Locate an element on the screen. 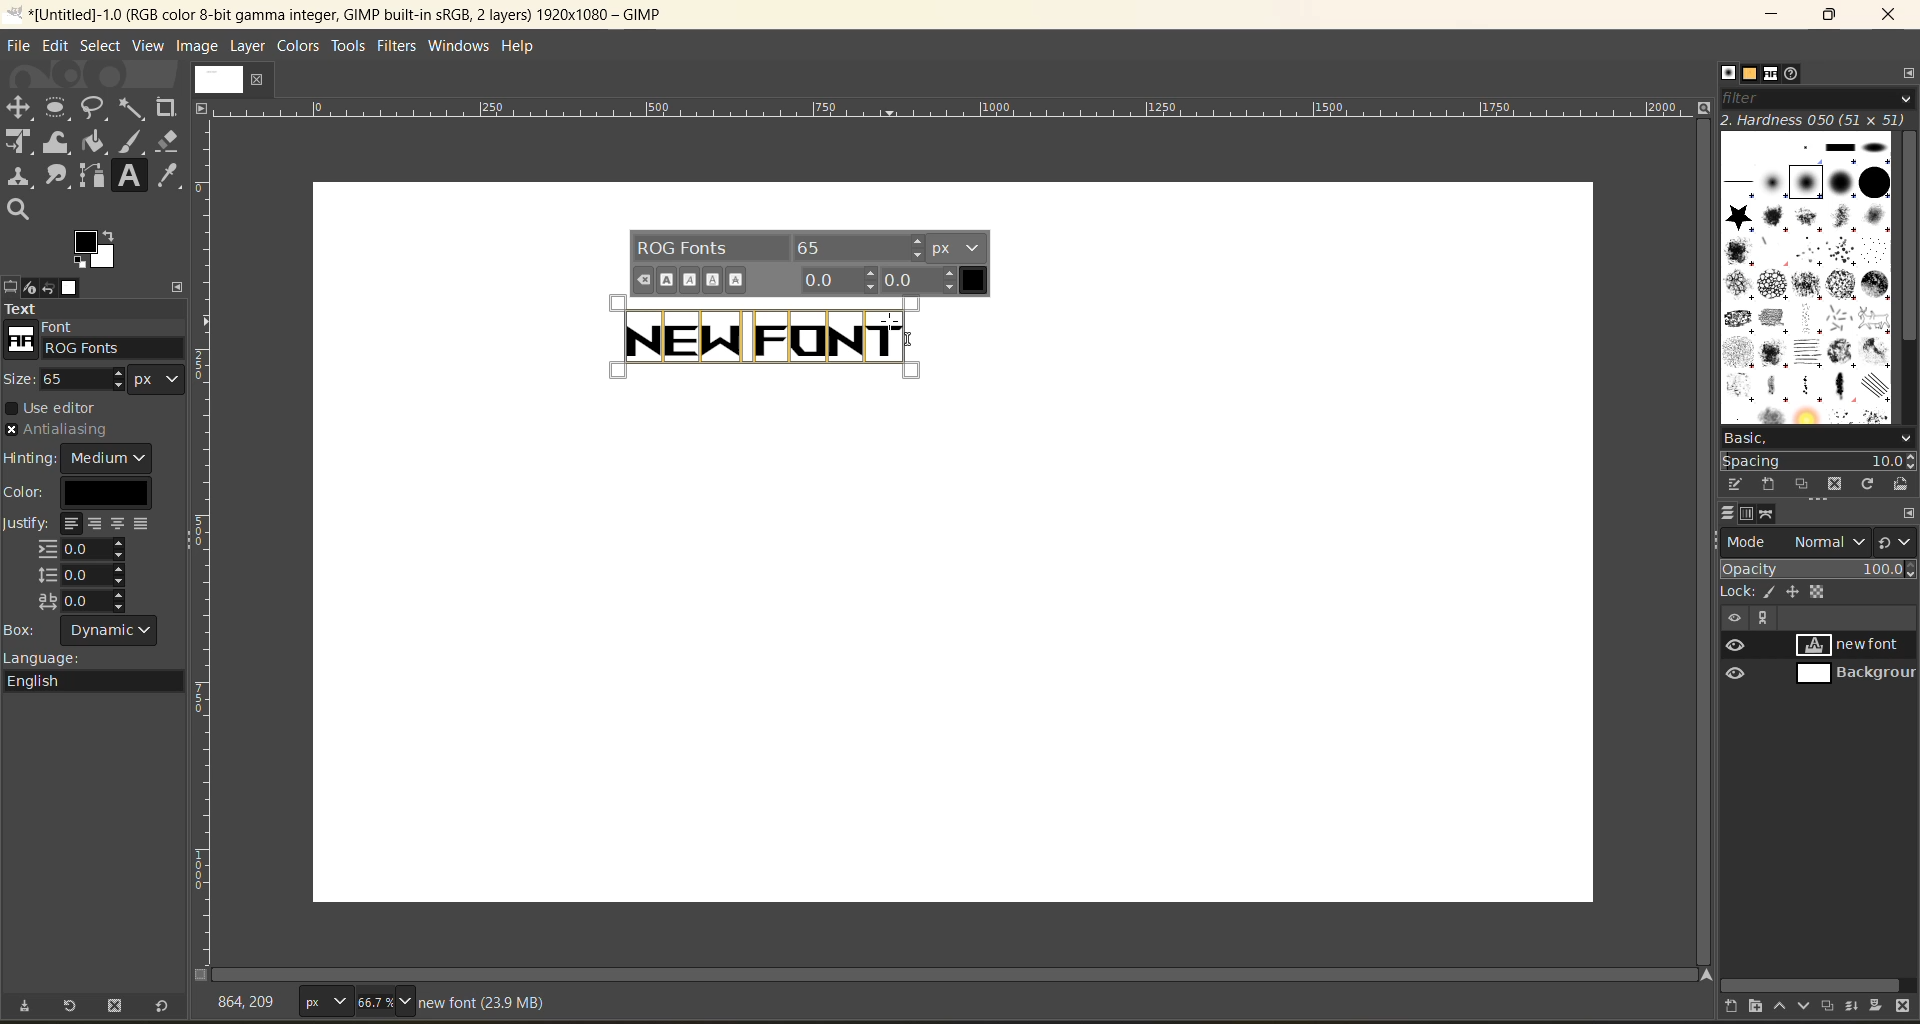 The width and height of the screenshot is (1920, 1024). font settings is located at coordinates (808, 263).